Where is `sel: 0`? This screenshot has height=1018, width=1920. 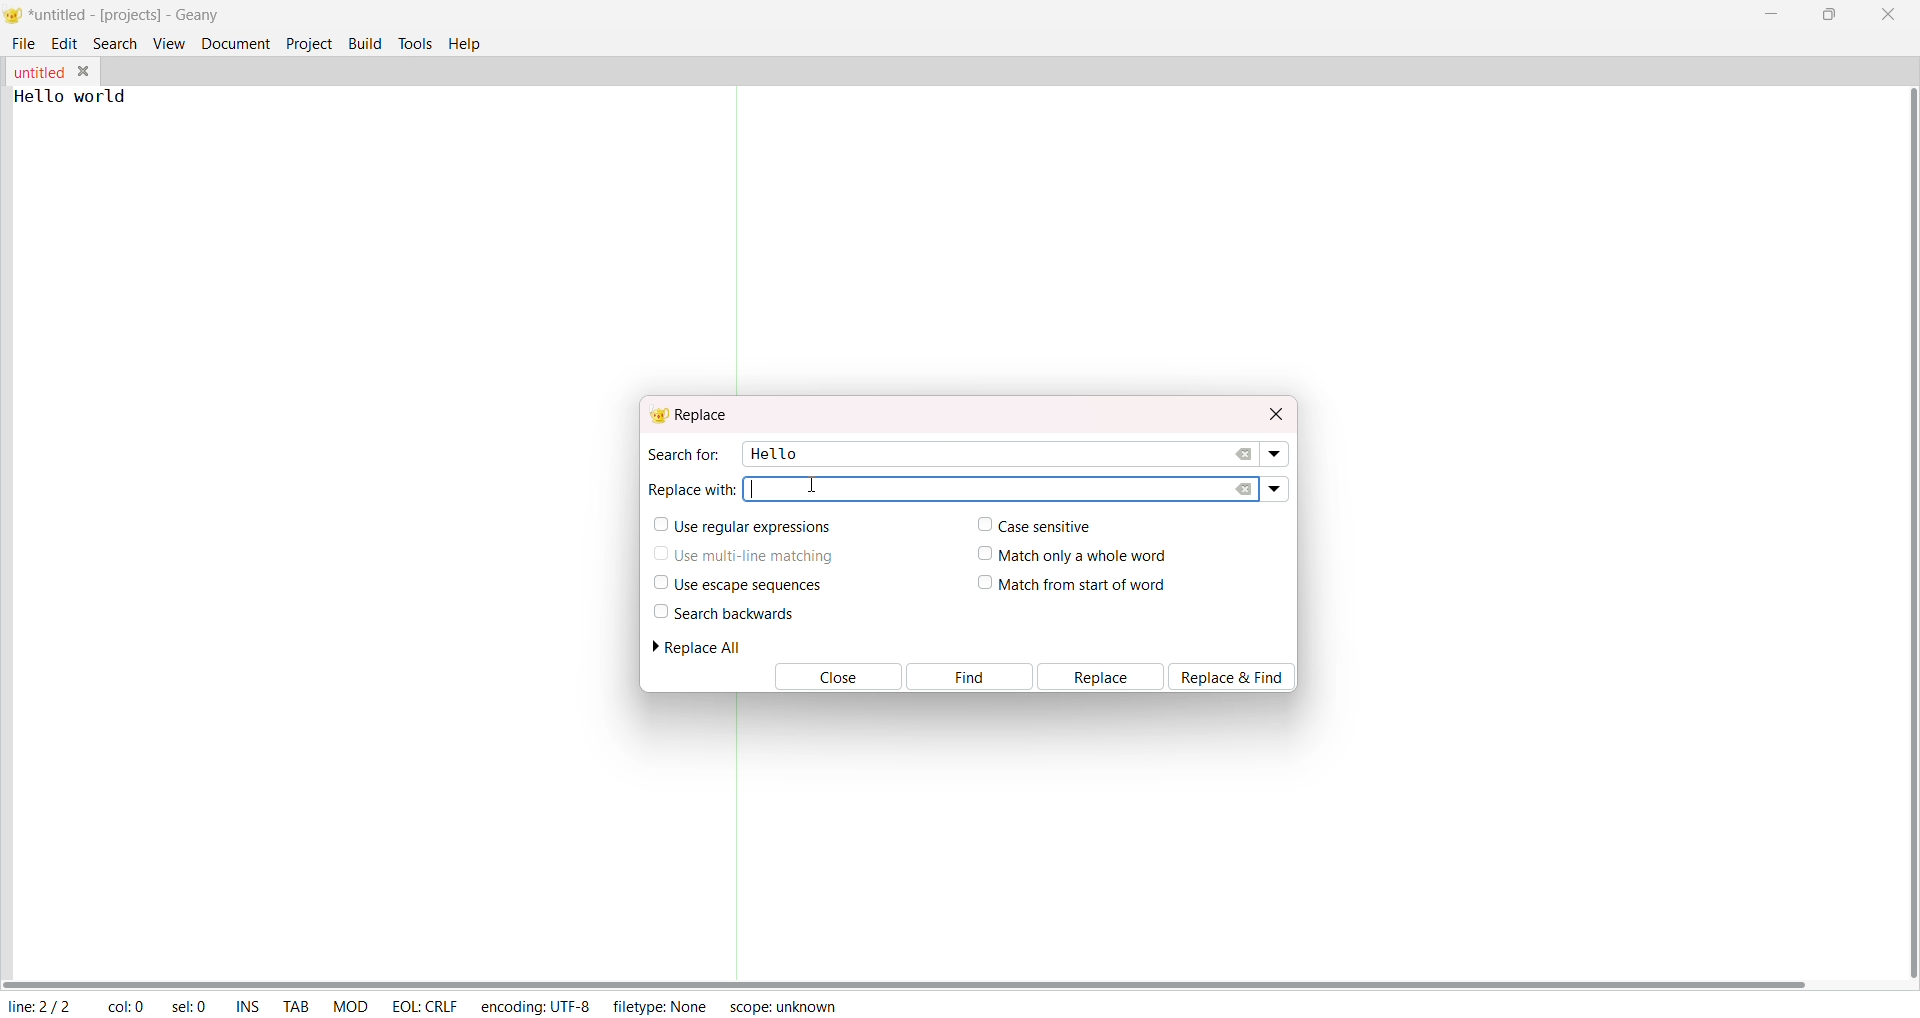 sel: 0 is located at coordinates (191, 1007).